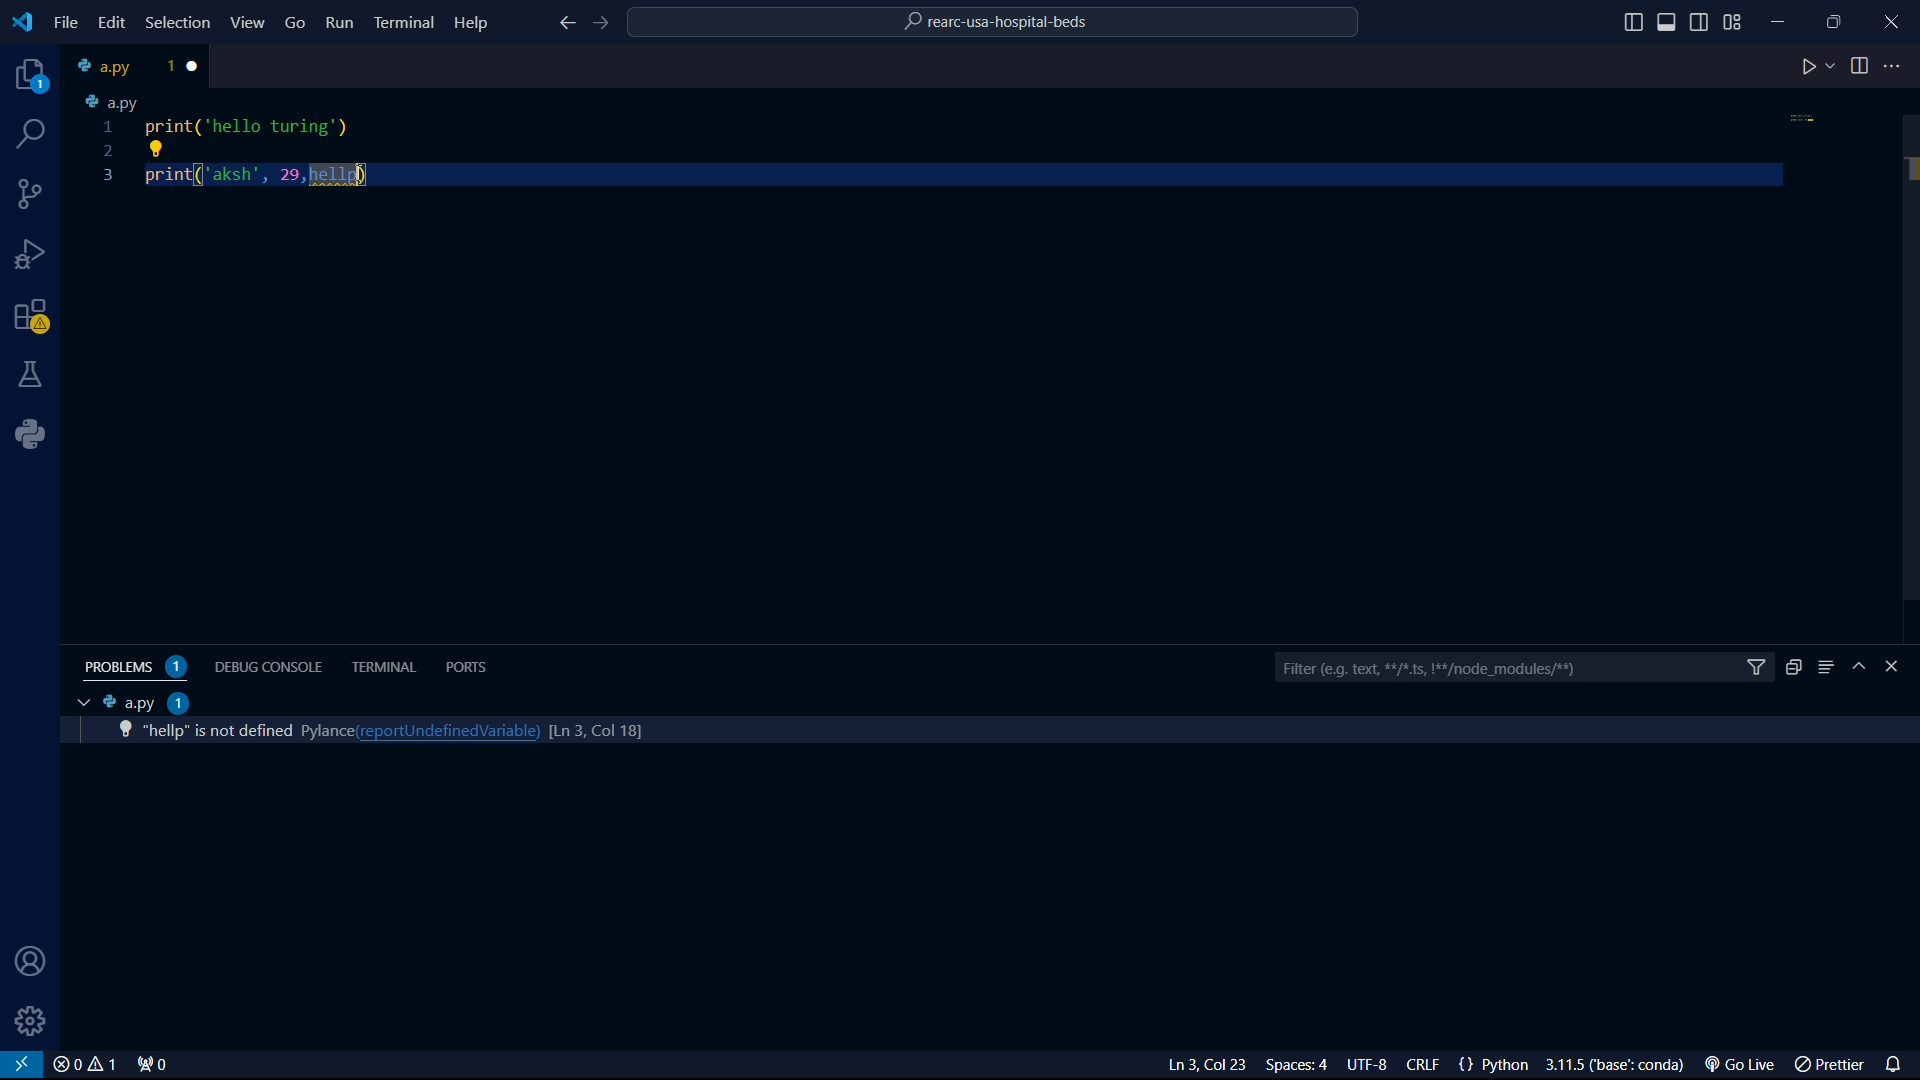  What do you see at coordinates (565, 25) in the screenshot?
I see `back` at bounding box center [565, 25].